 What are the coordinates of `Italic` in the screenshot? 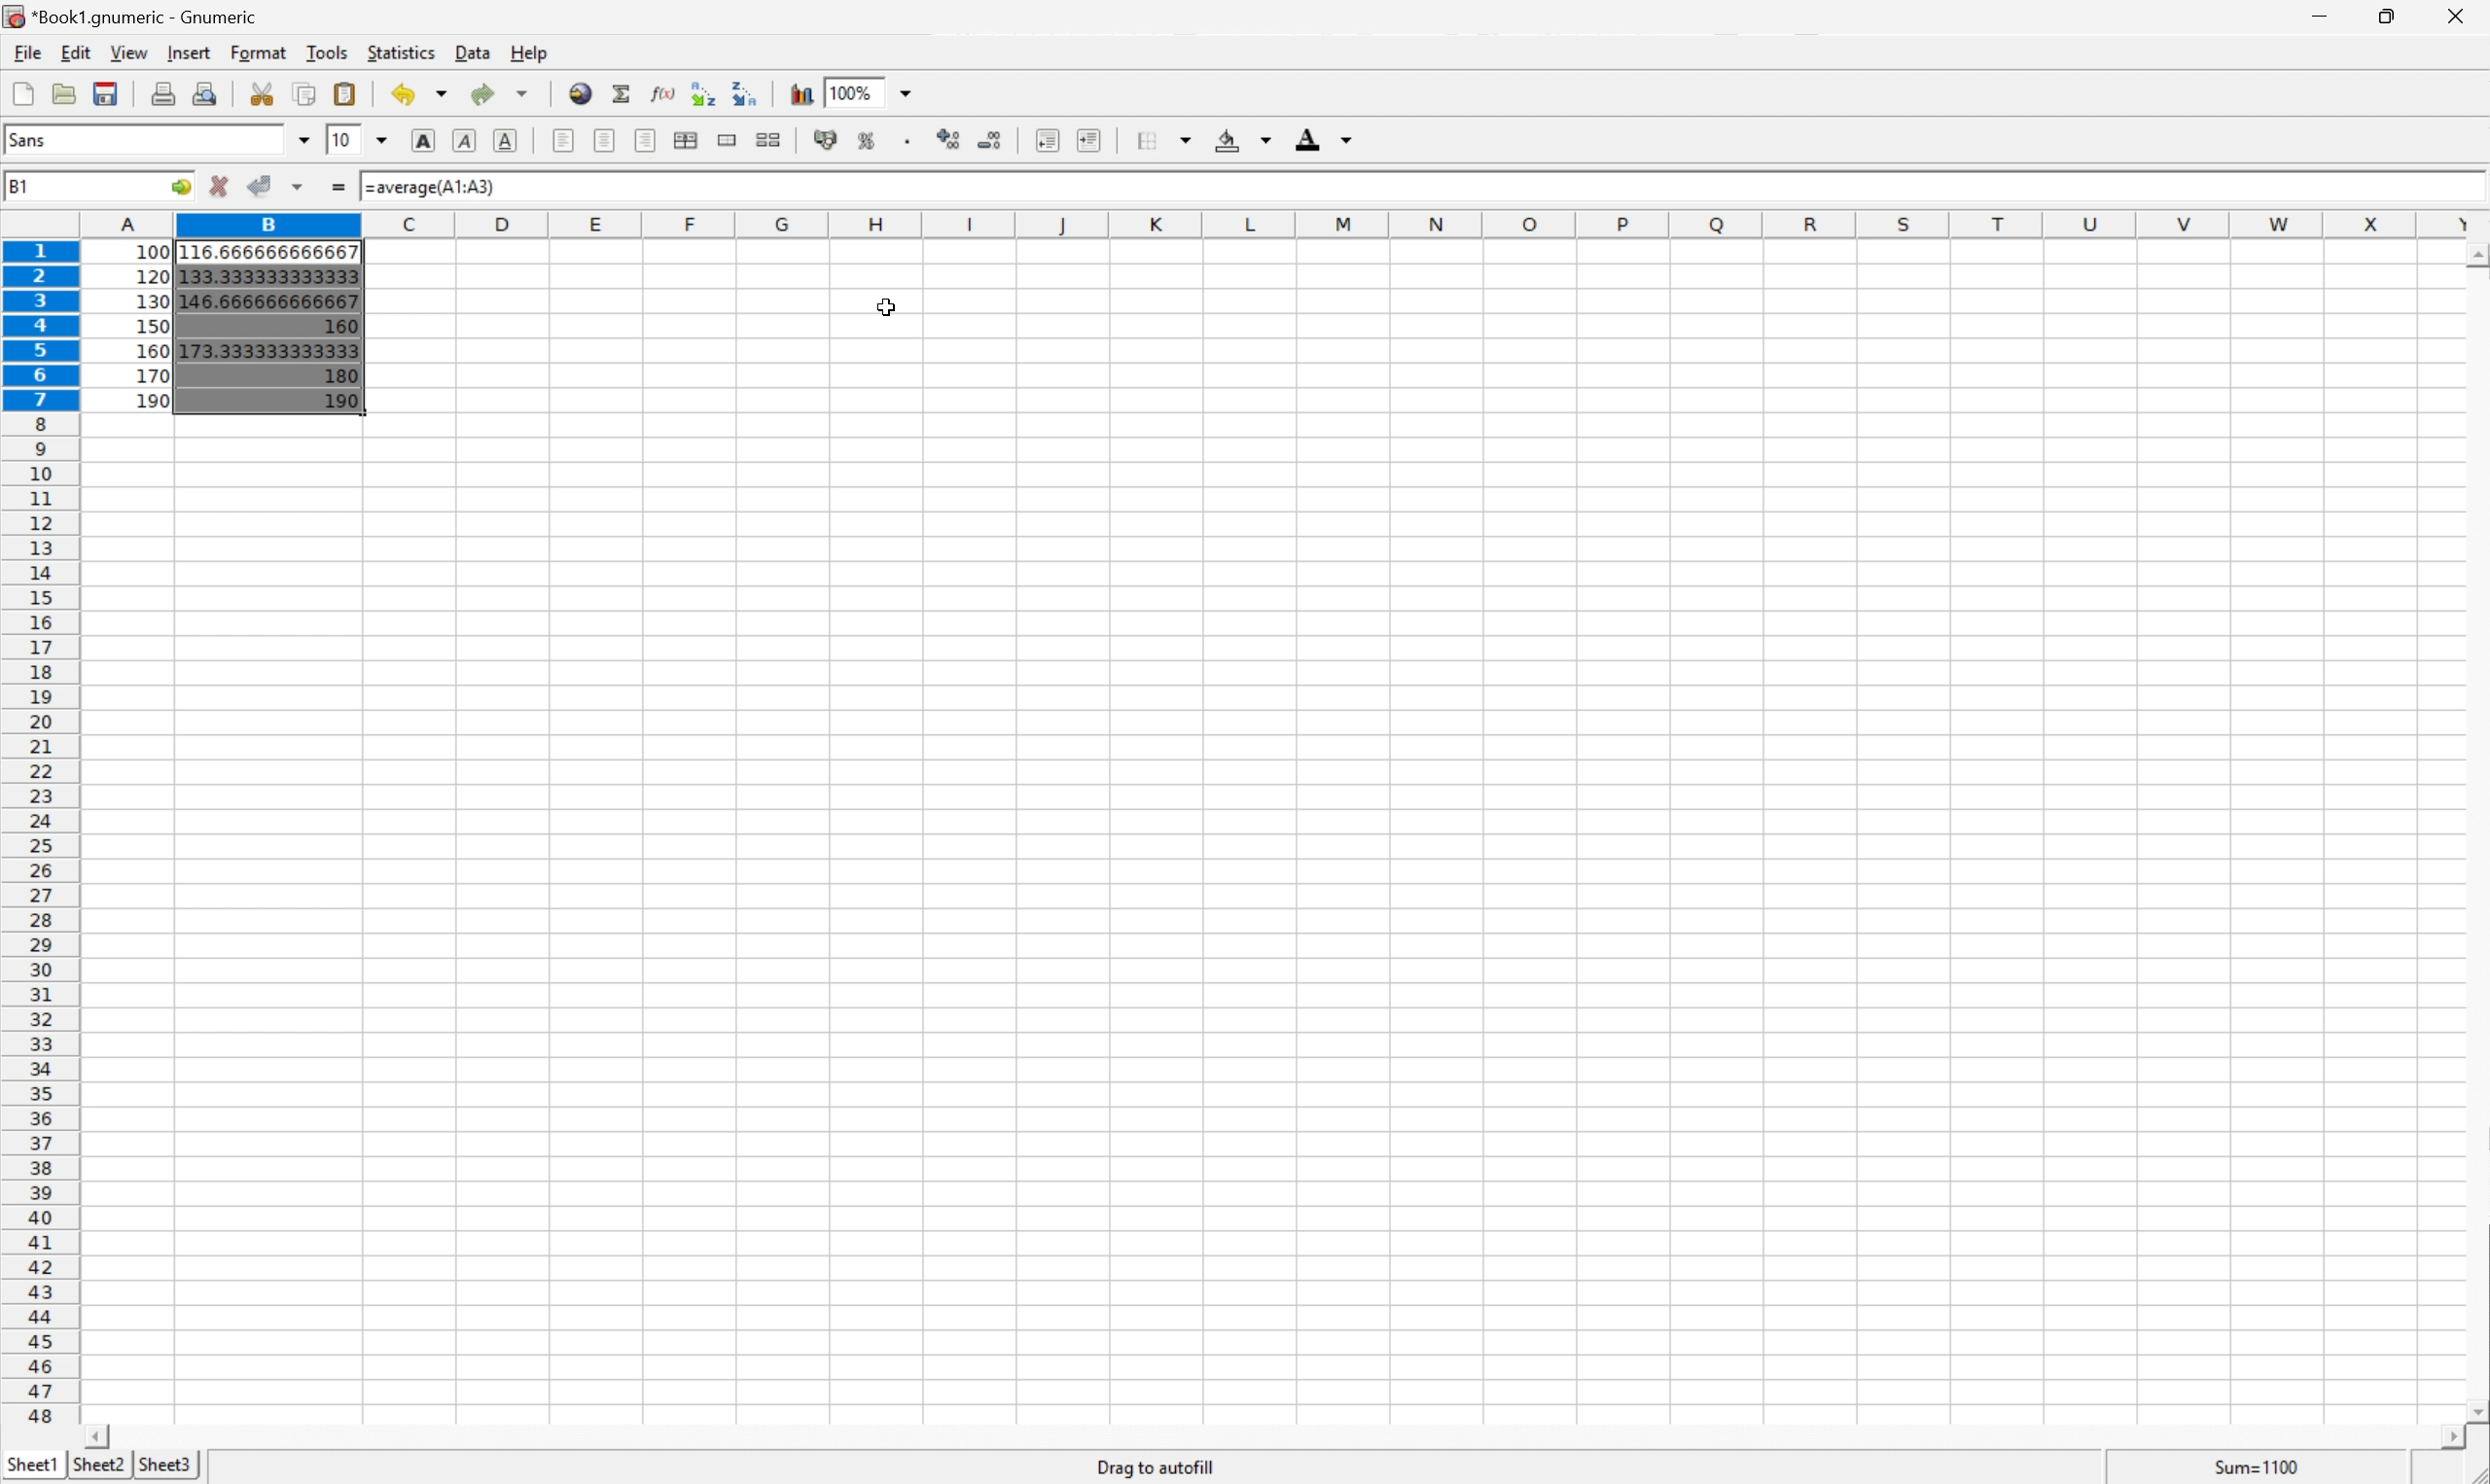 It's located at (462, 141).